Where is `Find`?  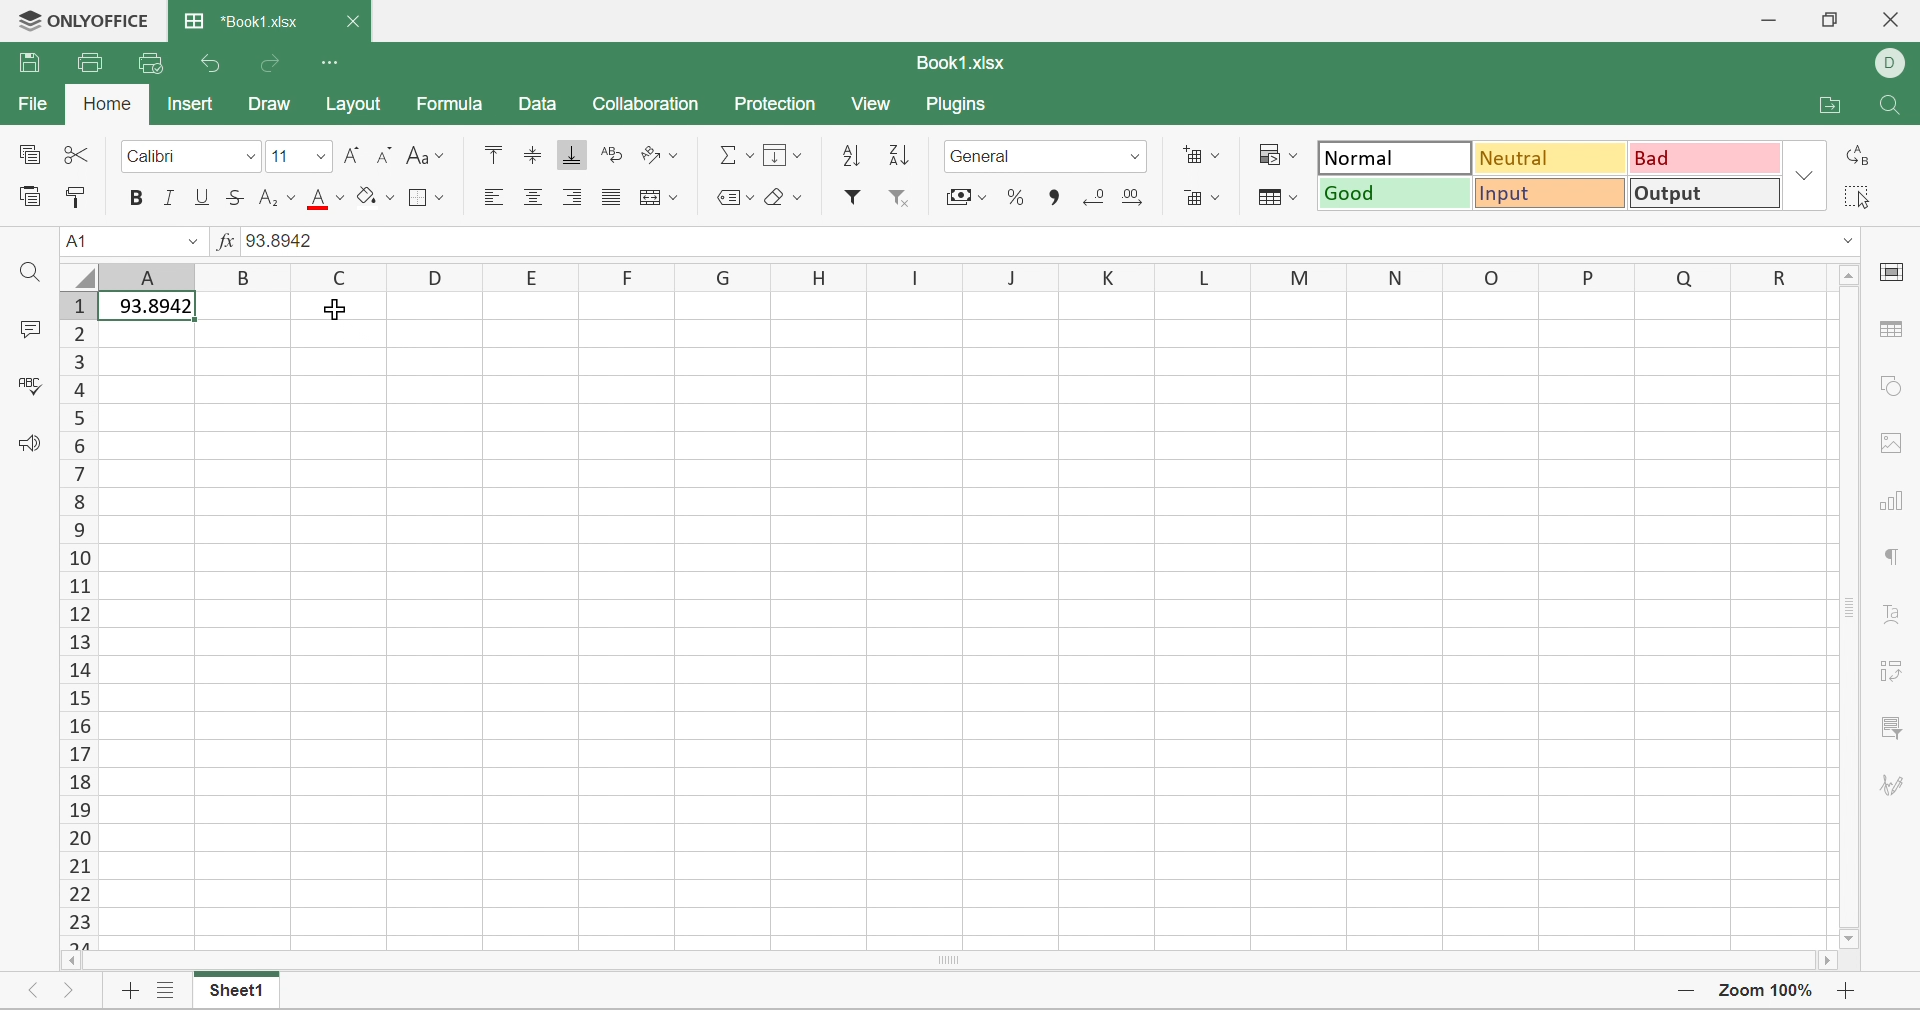 Find is located at coordinates (1883, 106).